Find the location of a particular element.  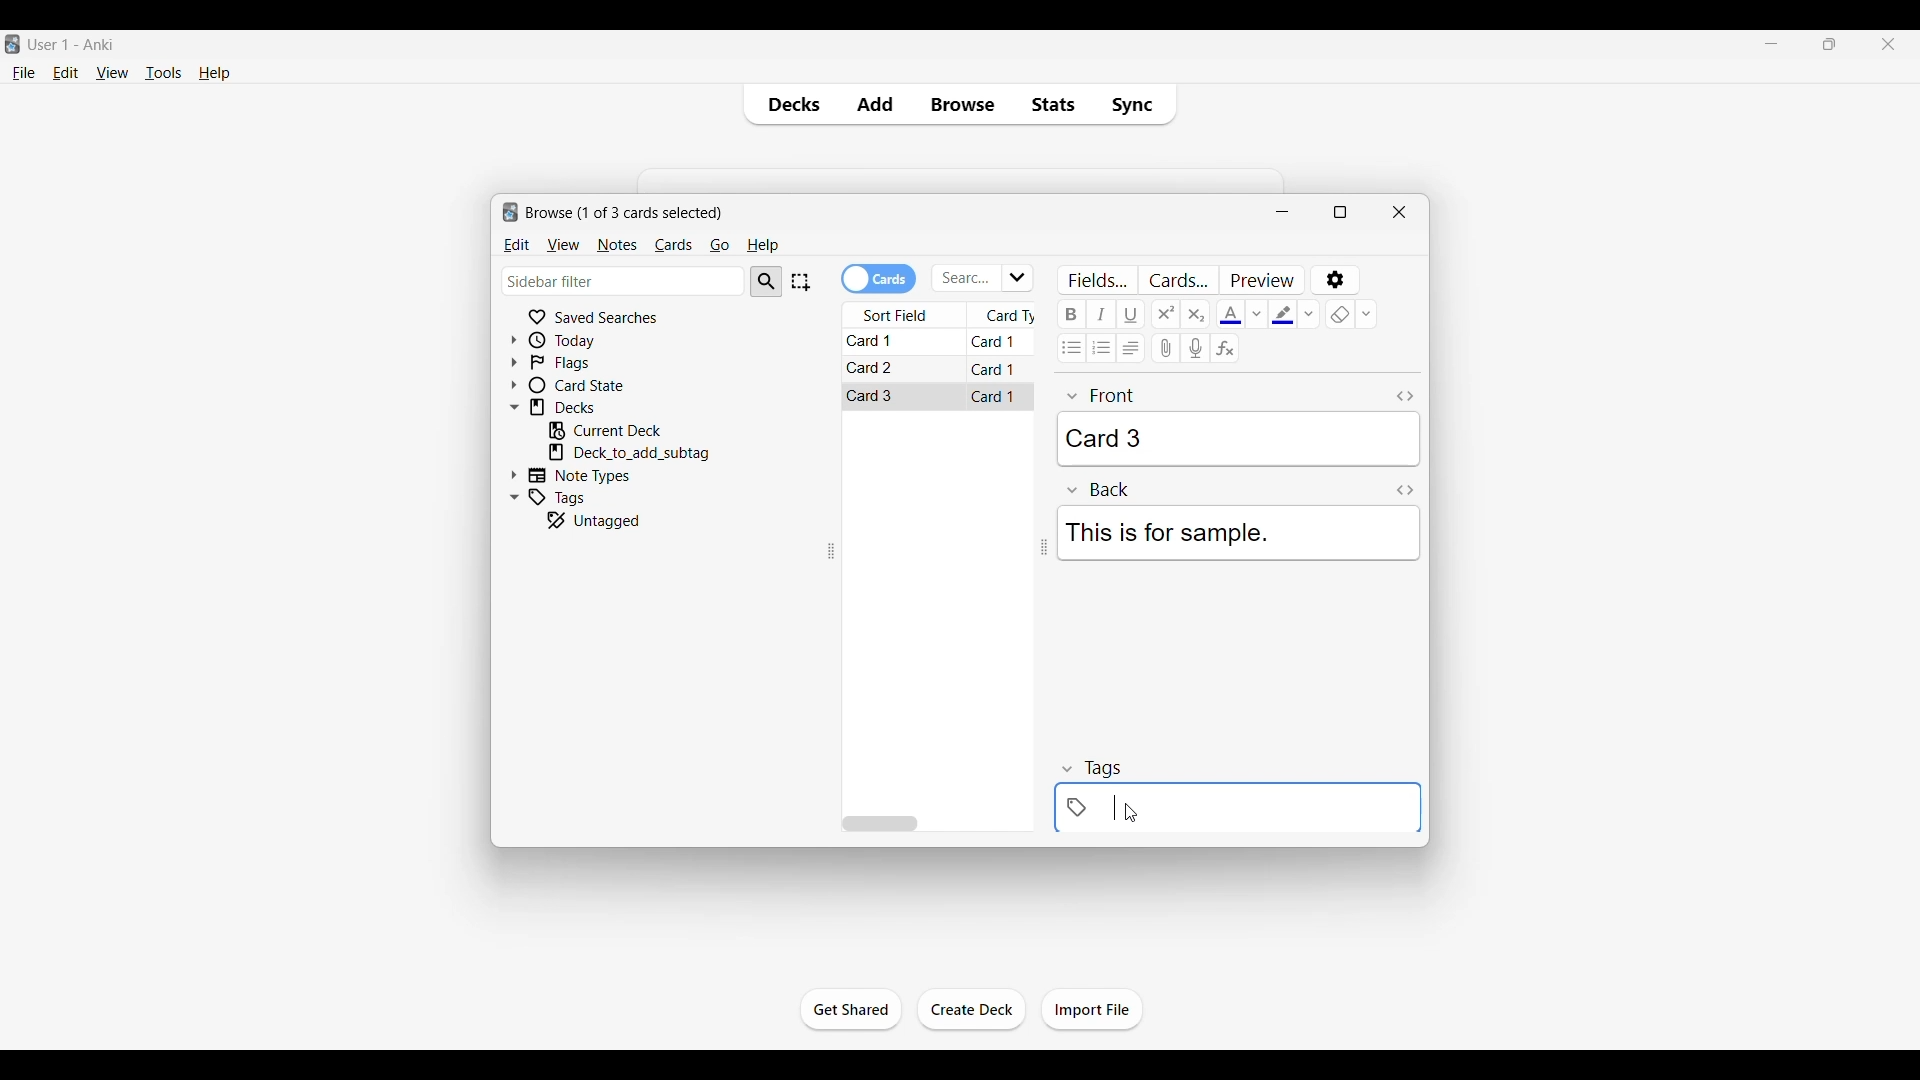

Italic text is located at coordinates (1101, 314).